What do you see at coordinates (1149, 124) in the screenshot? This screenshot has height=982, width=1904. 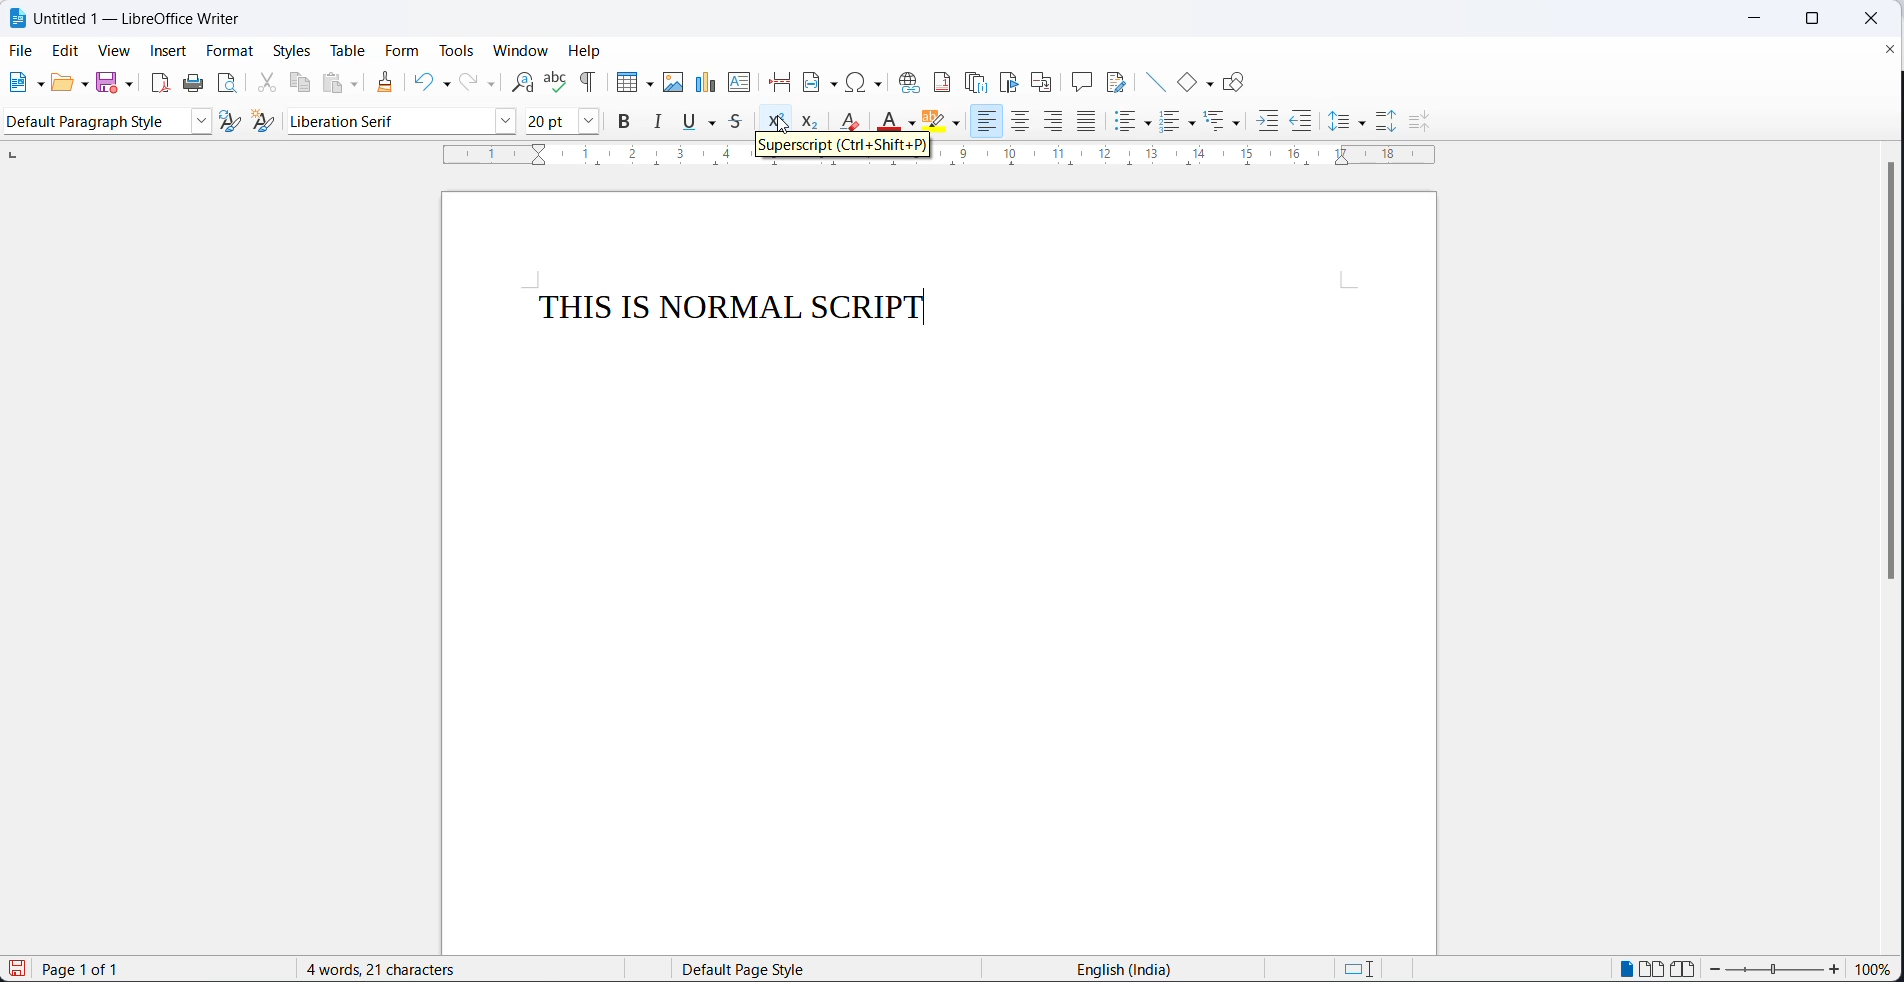 I see `toggle unordered list options` at bounding box center [1149, 124].